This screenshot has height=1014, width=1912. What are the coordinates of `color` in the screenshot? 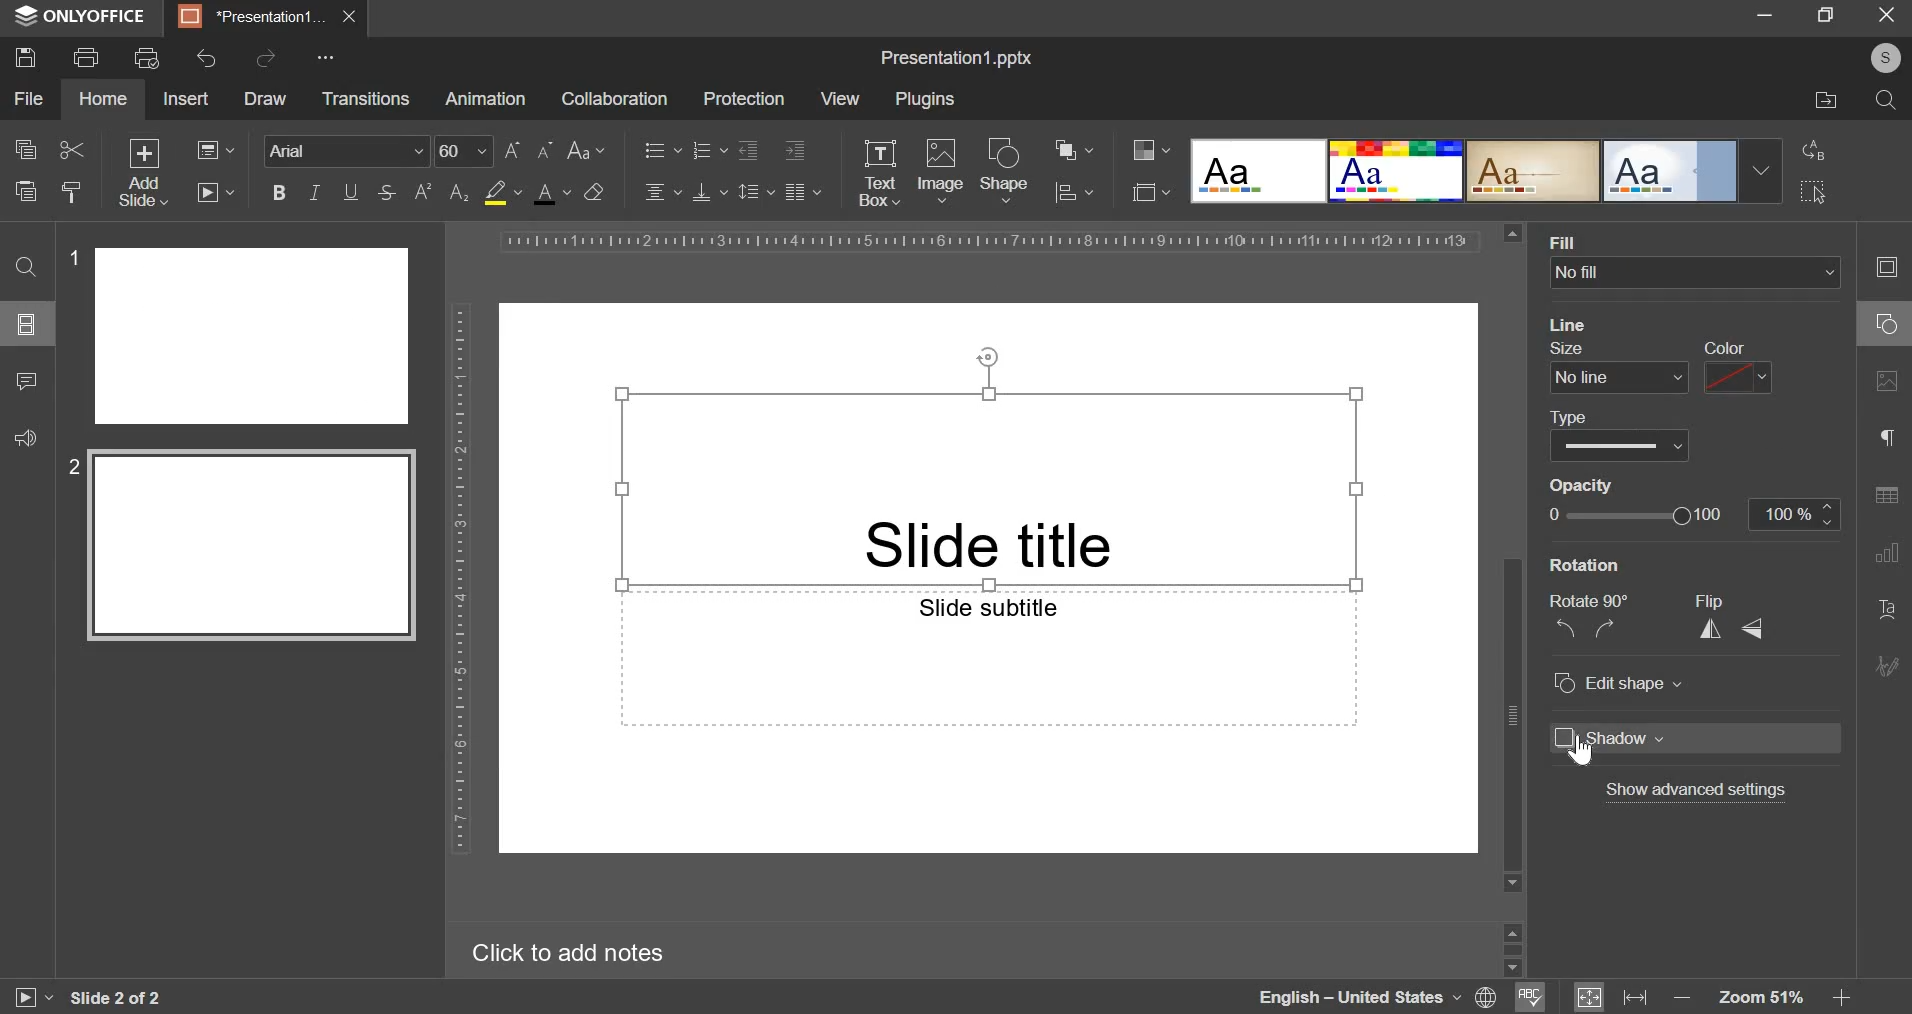 It's located at (1736, 367).